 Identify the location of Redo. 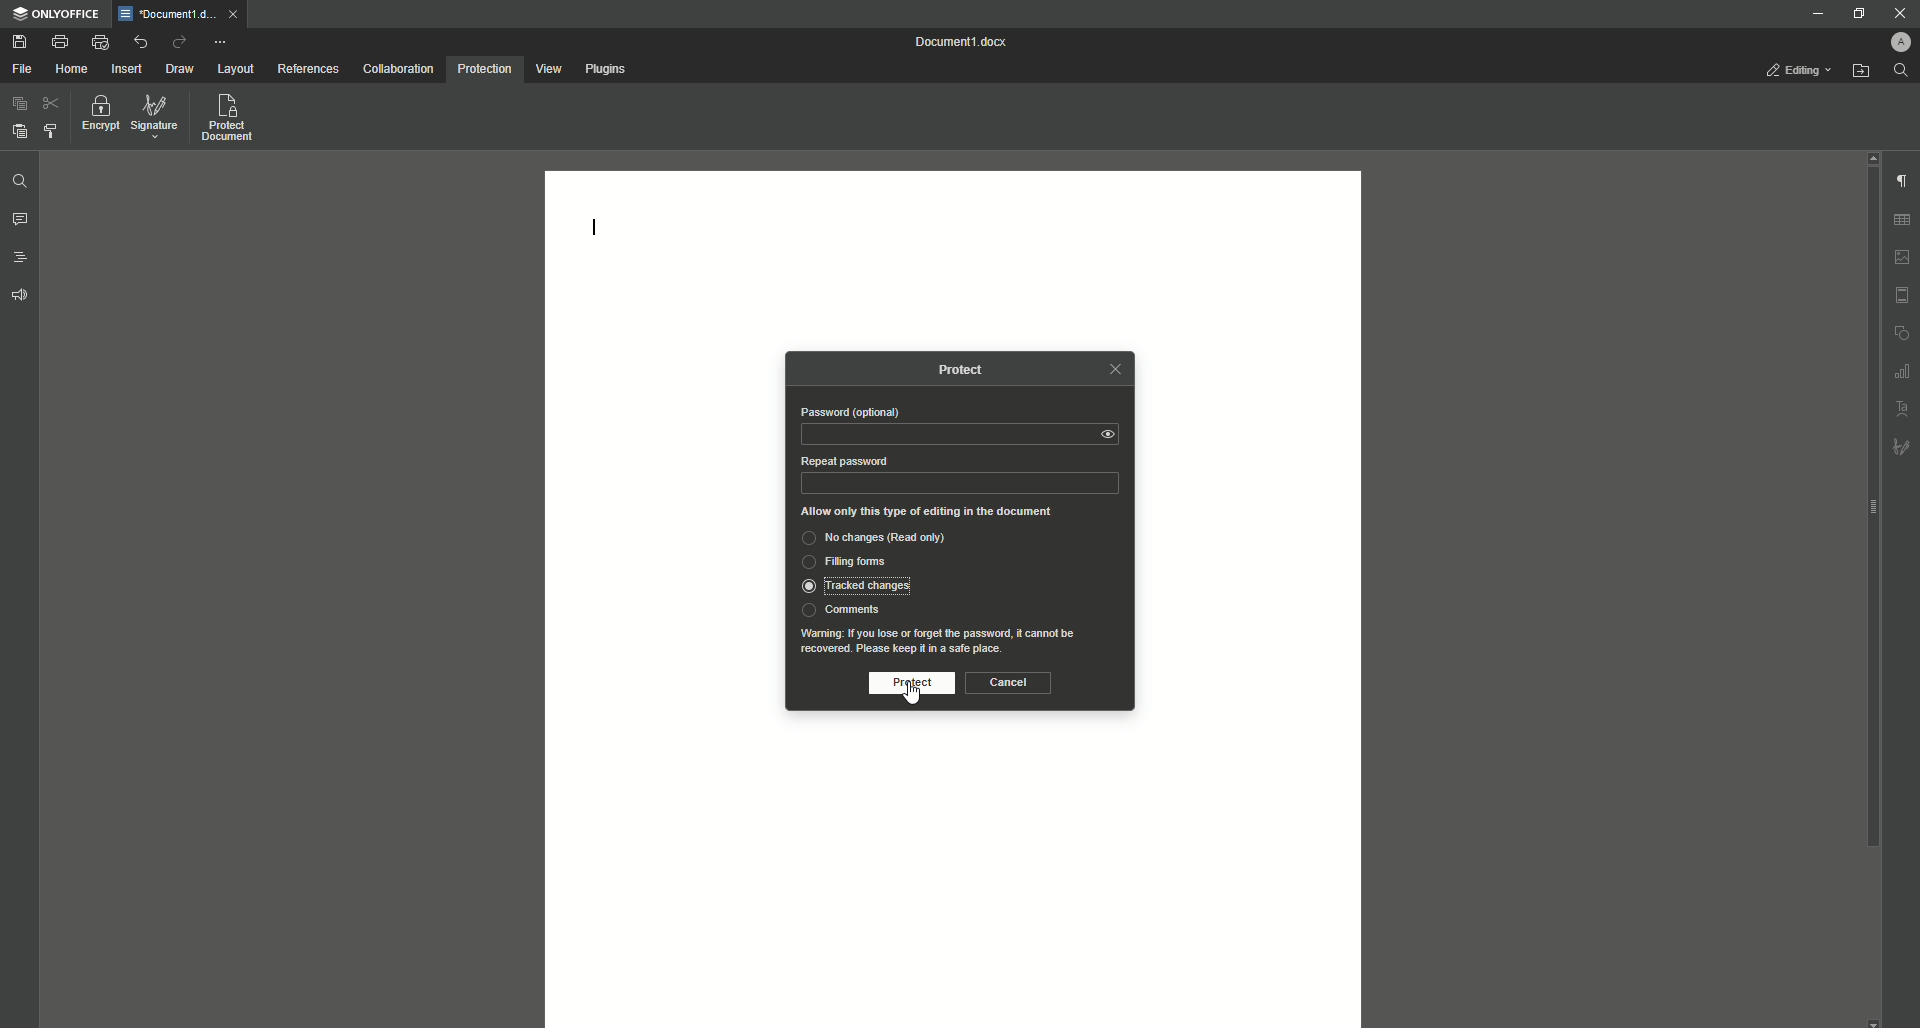
(179, 41).